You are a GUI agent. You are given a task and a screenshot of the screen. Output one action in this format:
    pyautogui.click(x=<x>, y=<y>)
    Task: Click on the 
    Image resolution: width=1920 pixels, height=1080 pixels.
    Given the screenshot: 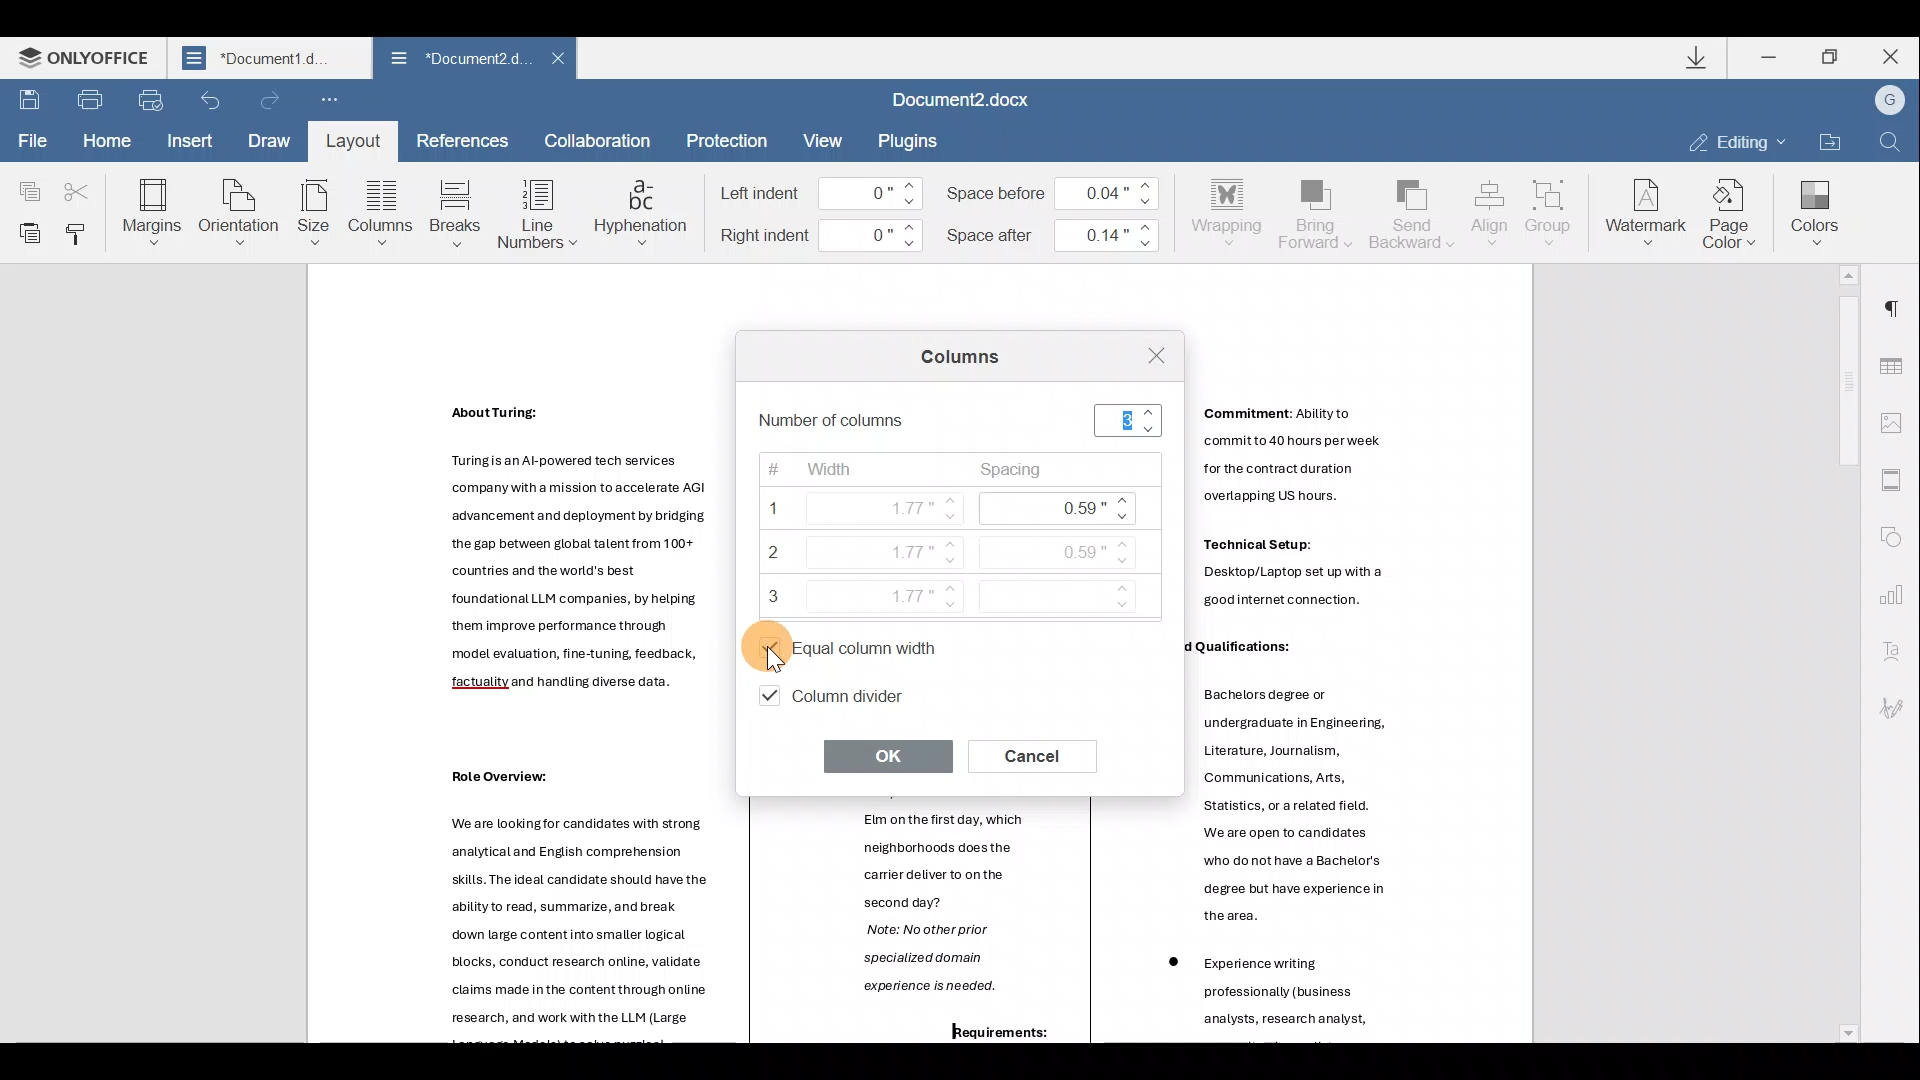 What is the action you would take?
    pyautogui.click(x=1291, y=570)
    